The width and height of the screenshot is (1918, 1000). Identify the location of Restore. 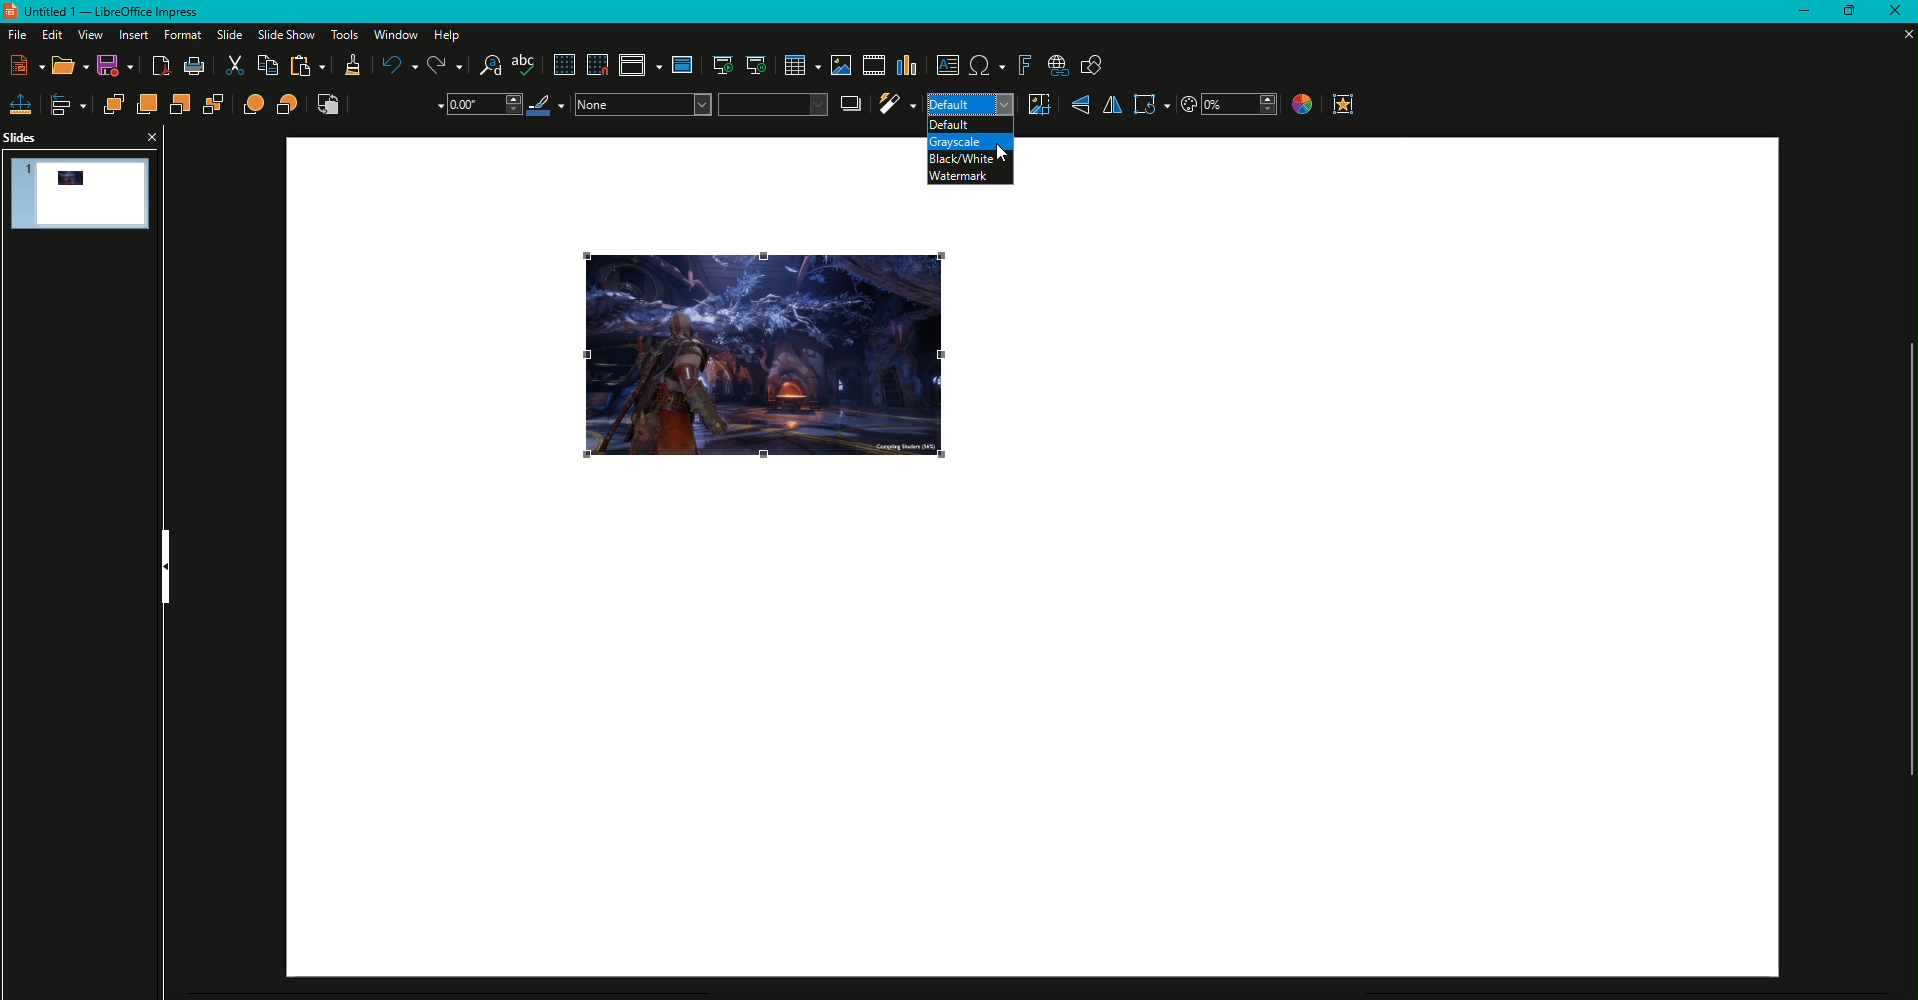
(1844, 12).